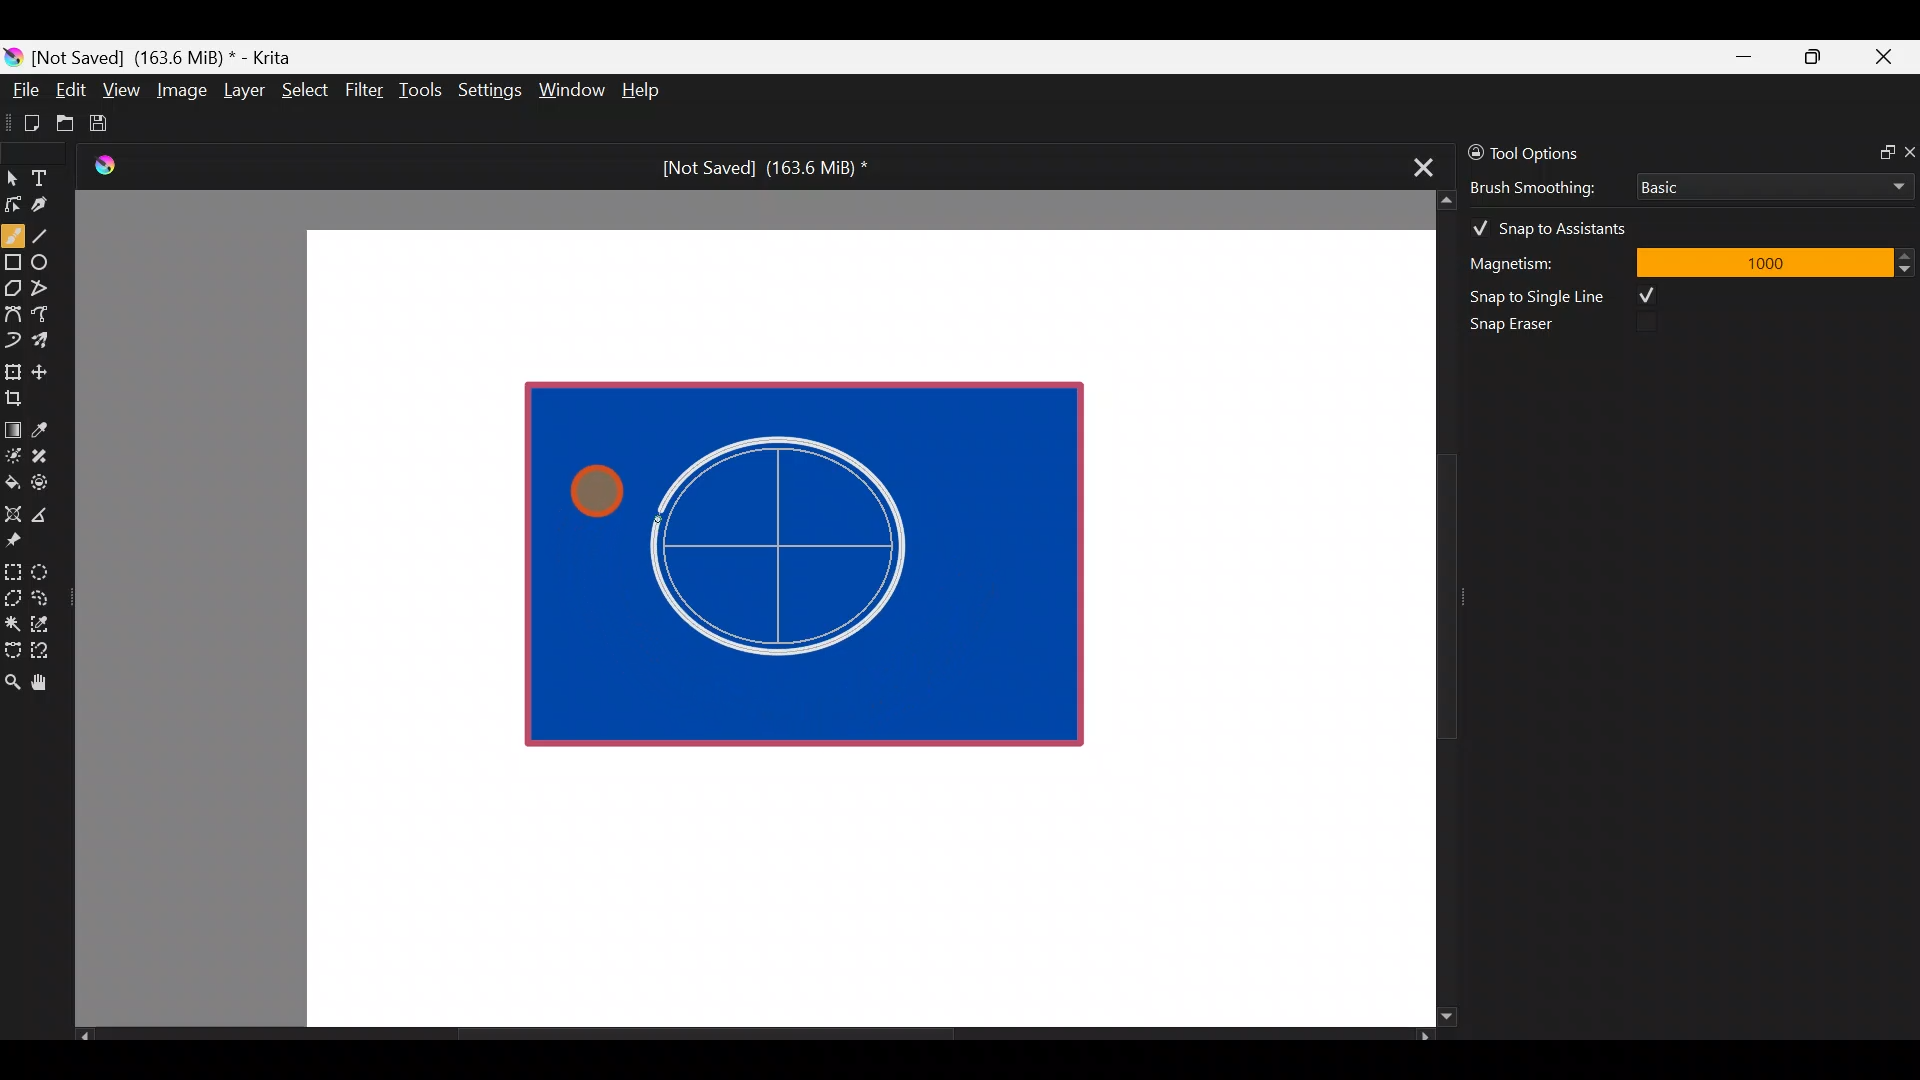 The height and width of the screenshot is (1080, 1920). What do you see at coordinates (20, 538) in the screenshot?
I see `Reference images tool` at bounding box center [20, 538].